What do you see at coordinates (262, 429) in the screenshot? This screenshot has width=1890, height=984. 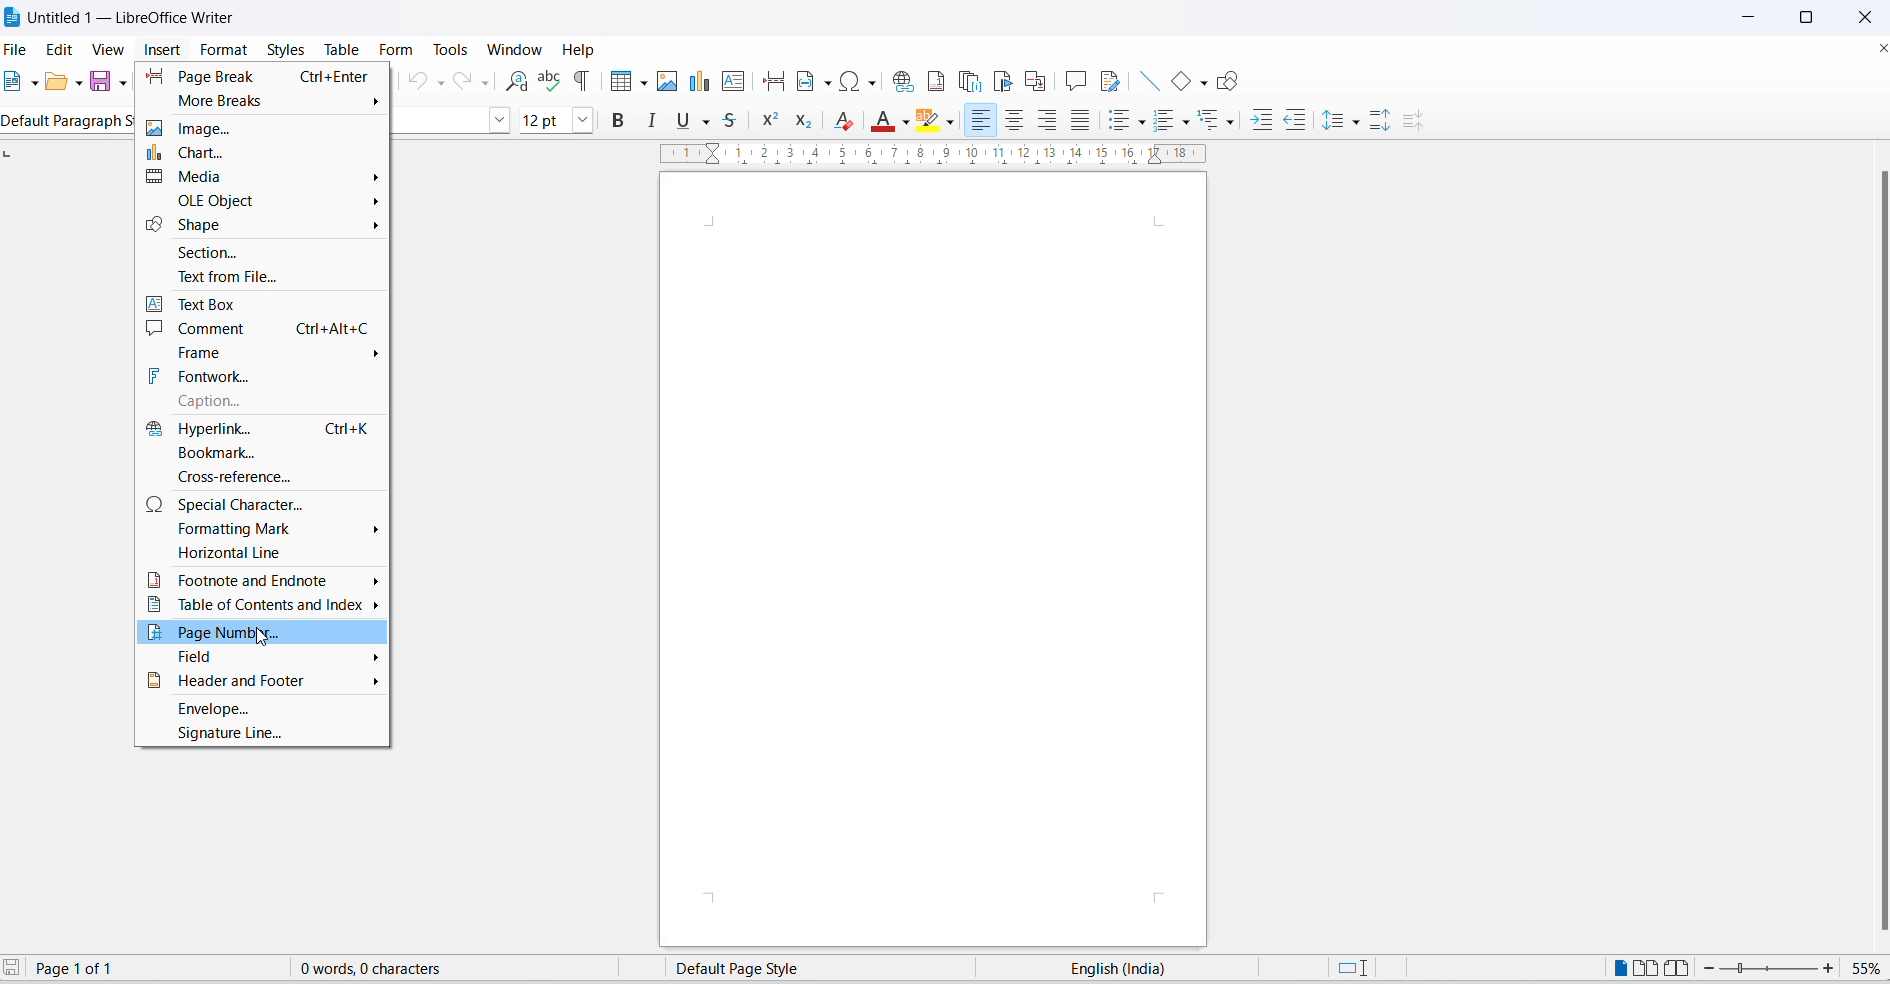 I see `hyperlink` at bounding box center [262, 429].